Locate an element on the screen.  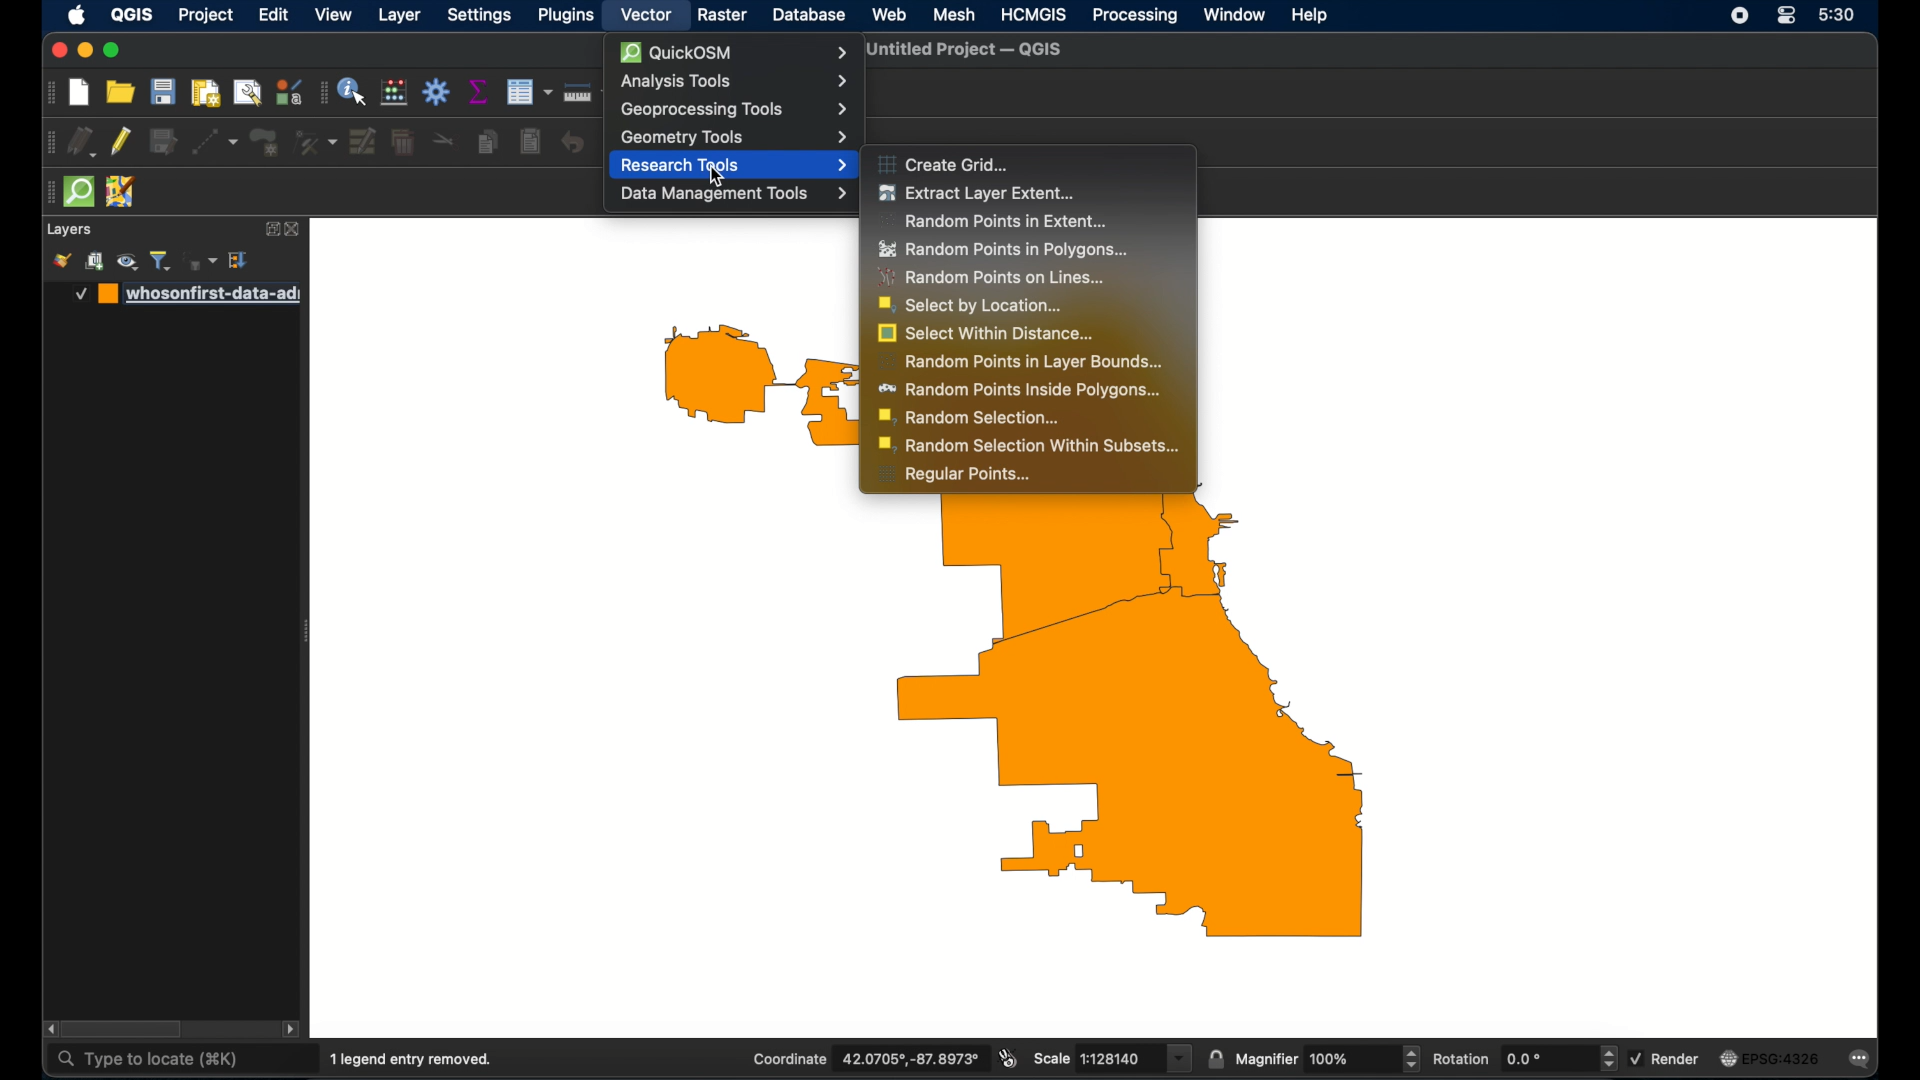
manage map theme is located at coordinates (129, 262).